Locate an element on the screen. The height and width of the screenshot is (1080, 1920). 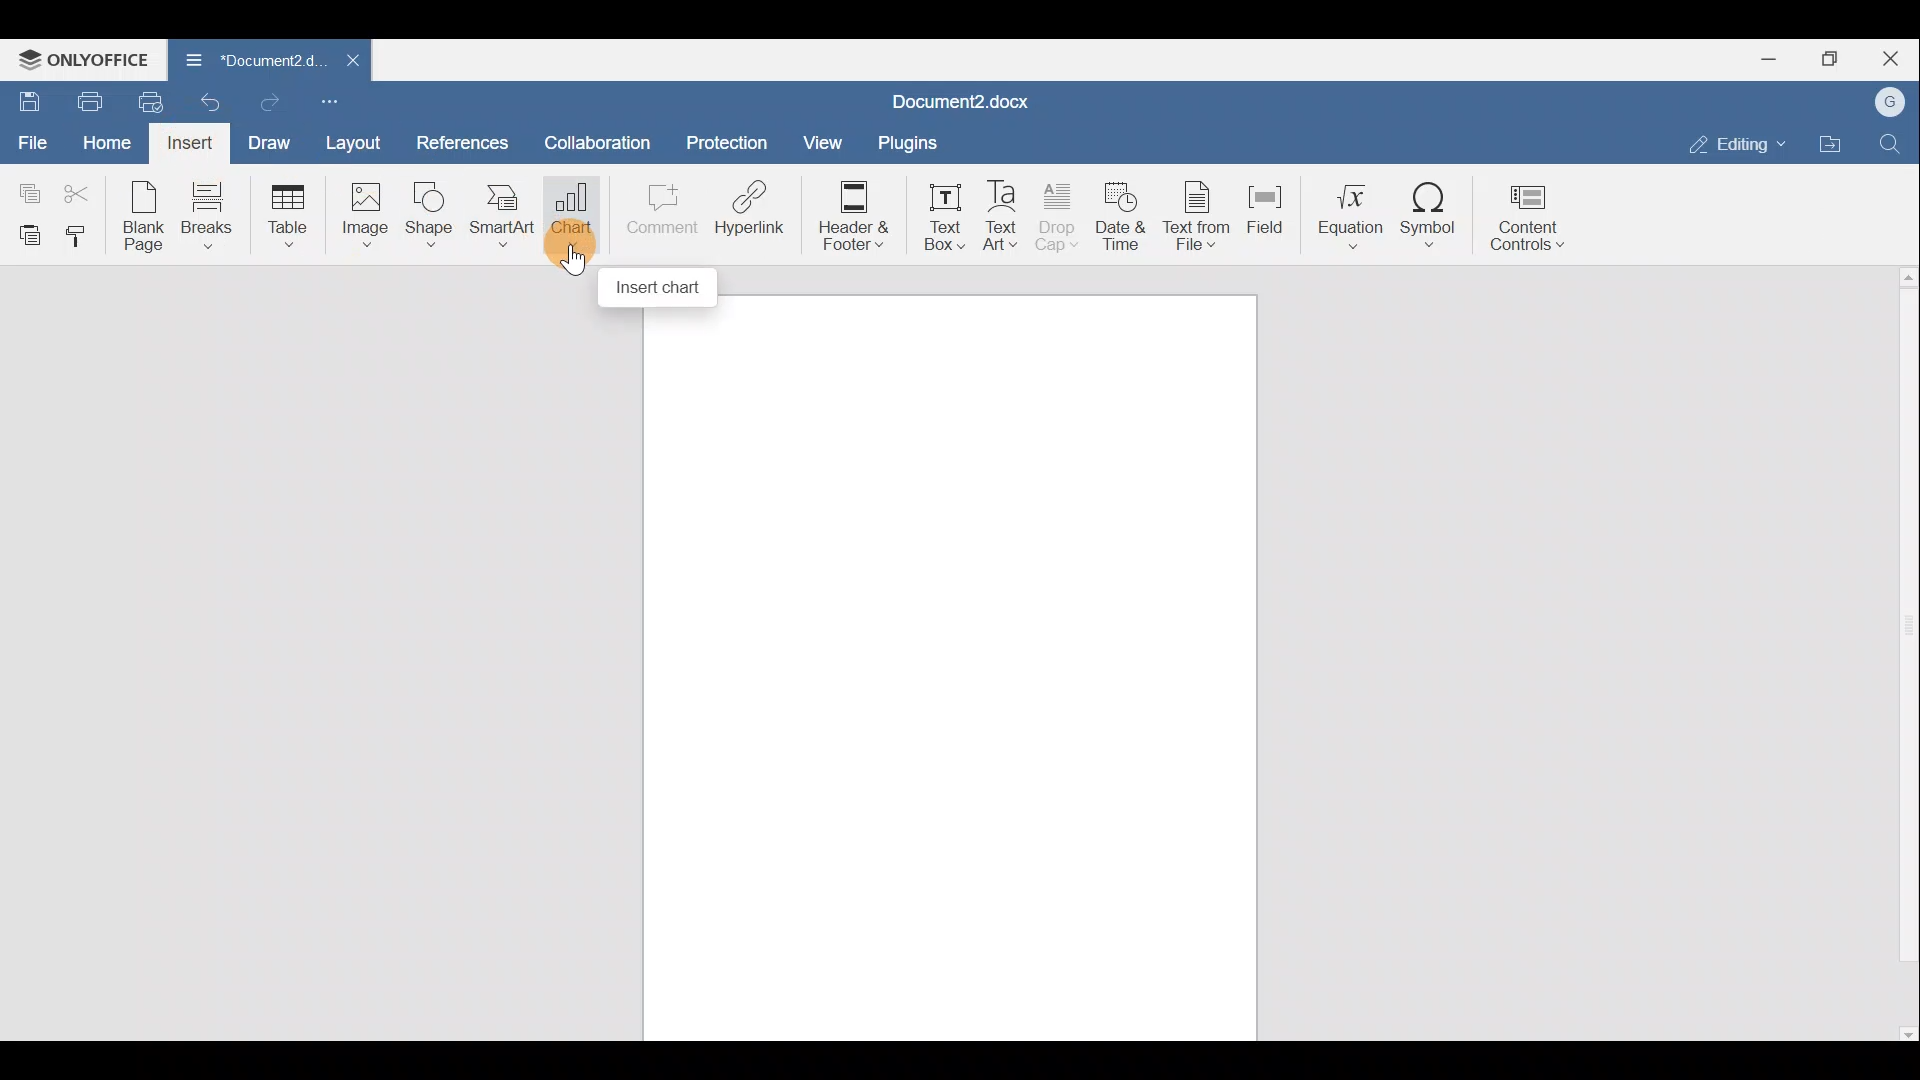
Maximize is located at coordinates (1838, 57).